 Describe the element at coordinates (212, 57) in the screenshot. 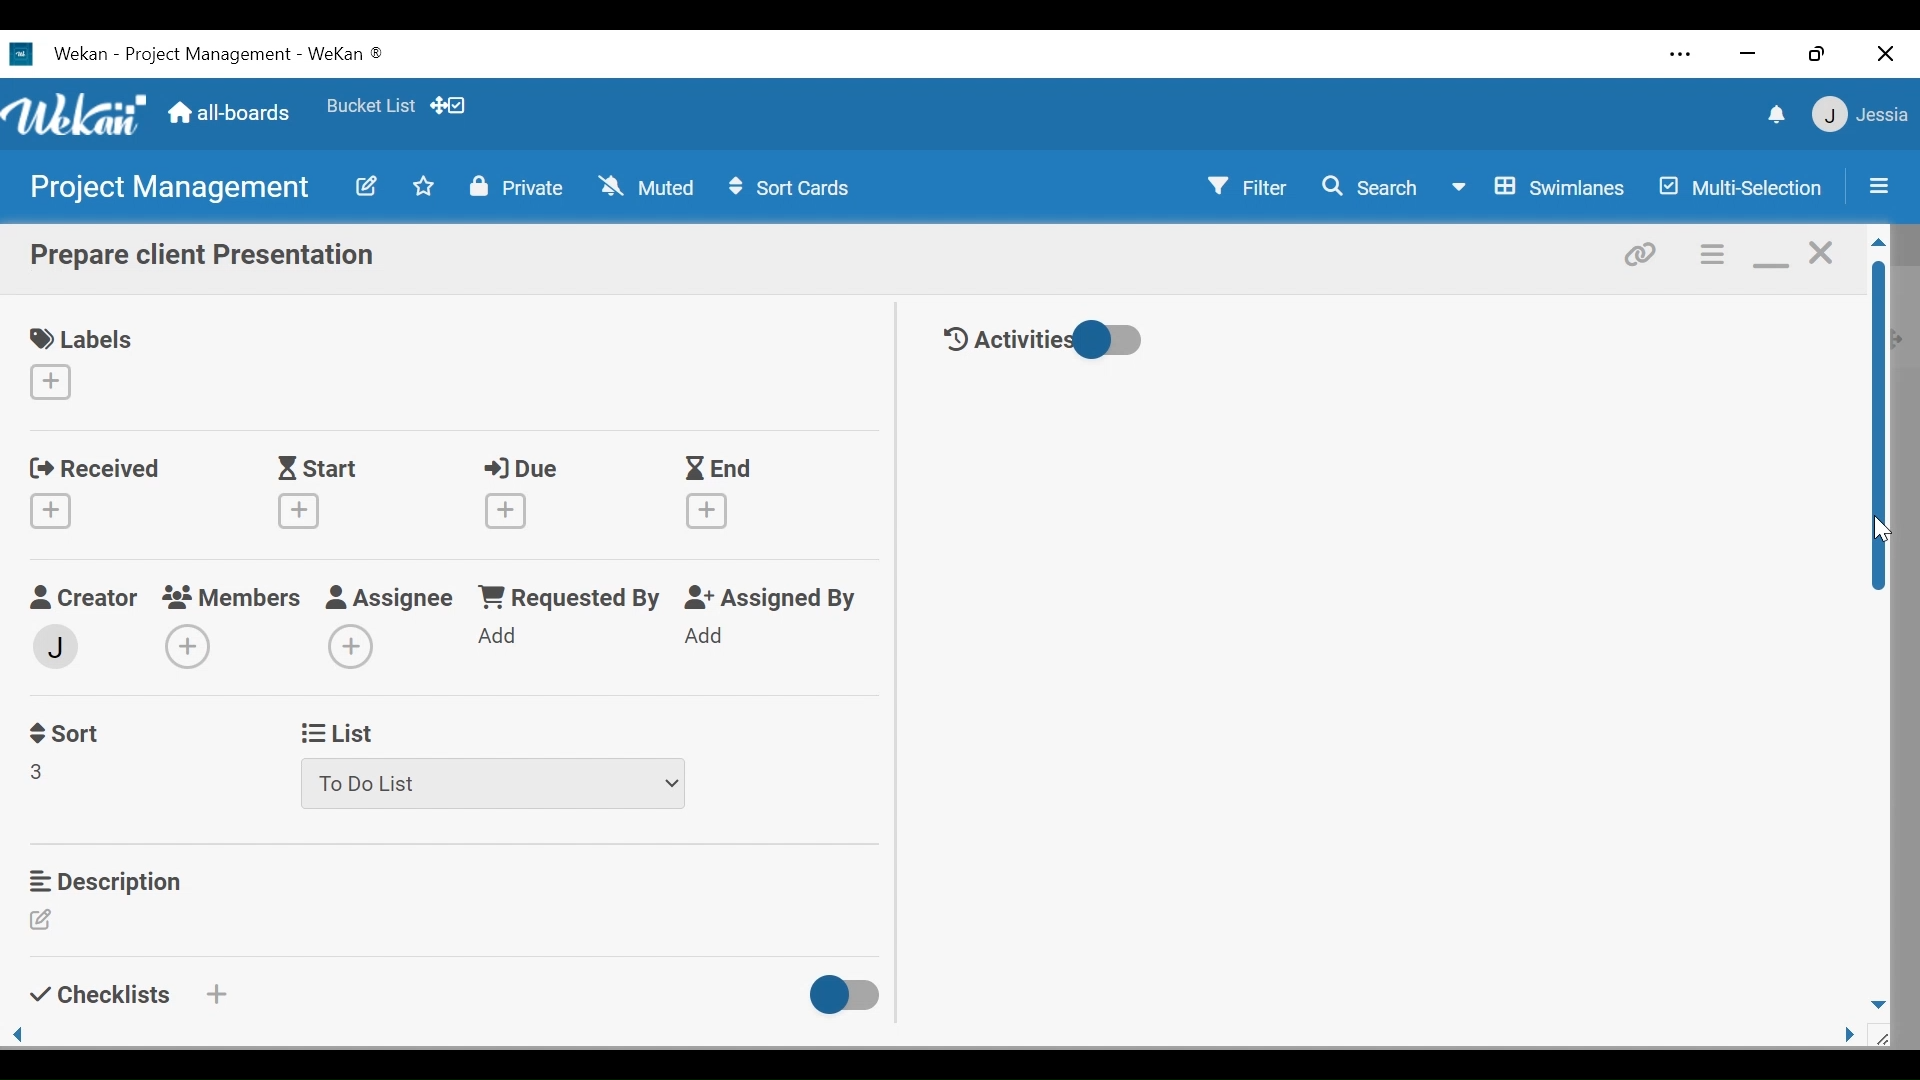

I see `Wekan Desktop icon` at that location.